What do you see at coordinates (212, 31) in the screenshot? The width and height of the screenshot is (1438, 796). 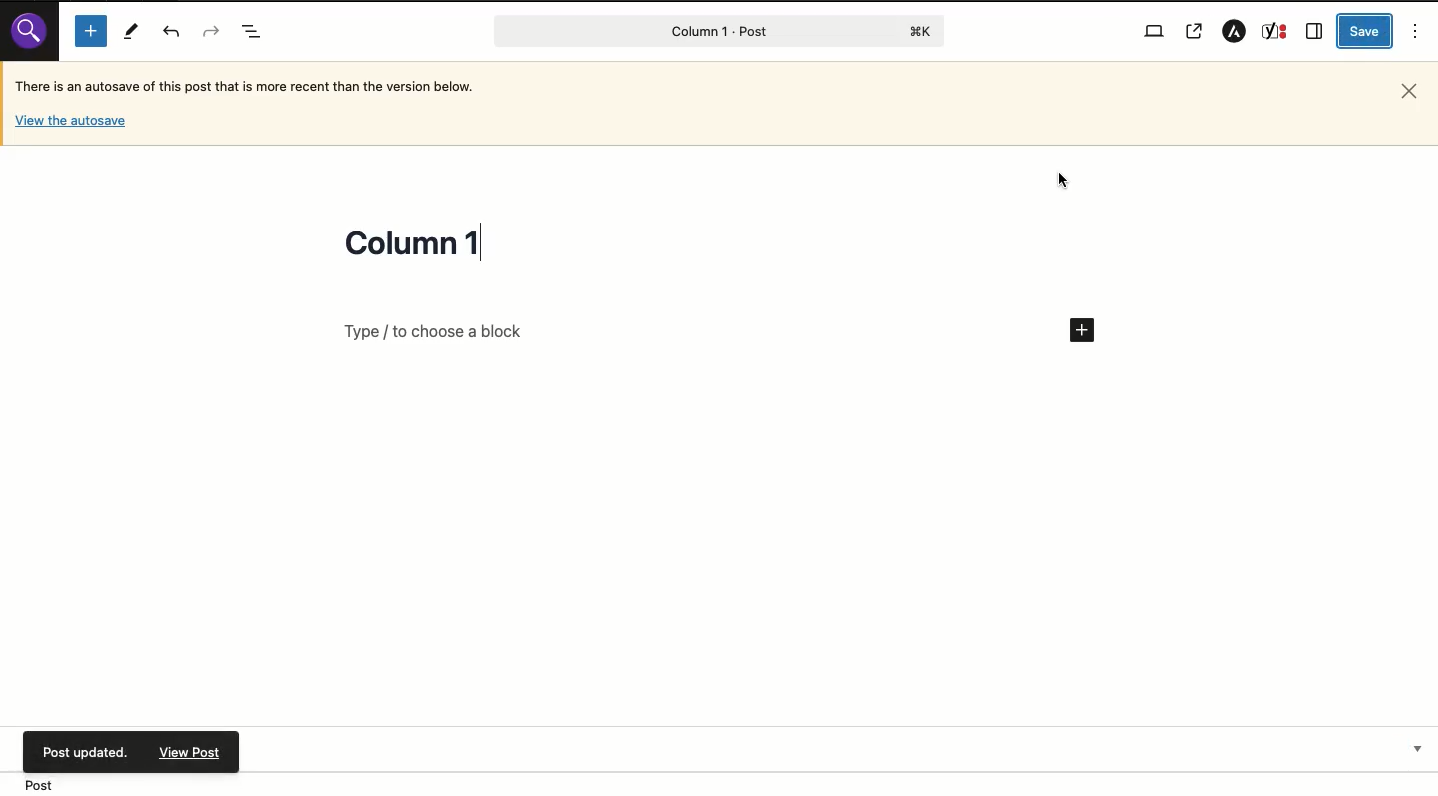 I see `Redo` at bounding box center [212, 31].